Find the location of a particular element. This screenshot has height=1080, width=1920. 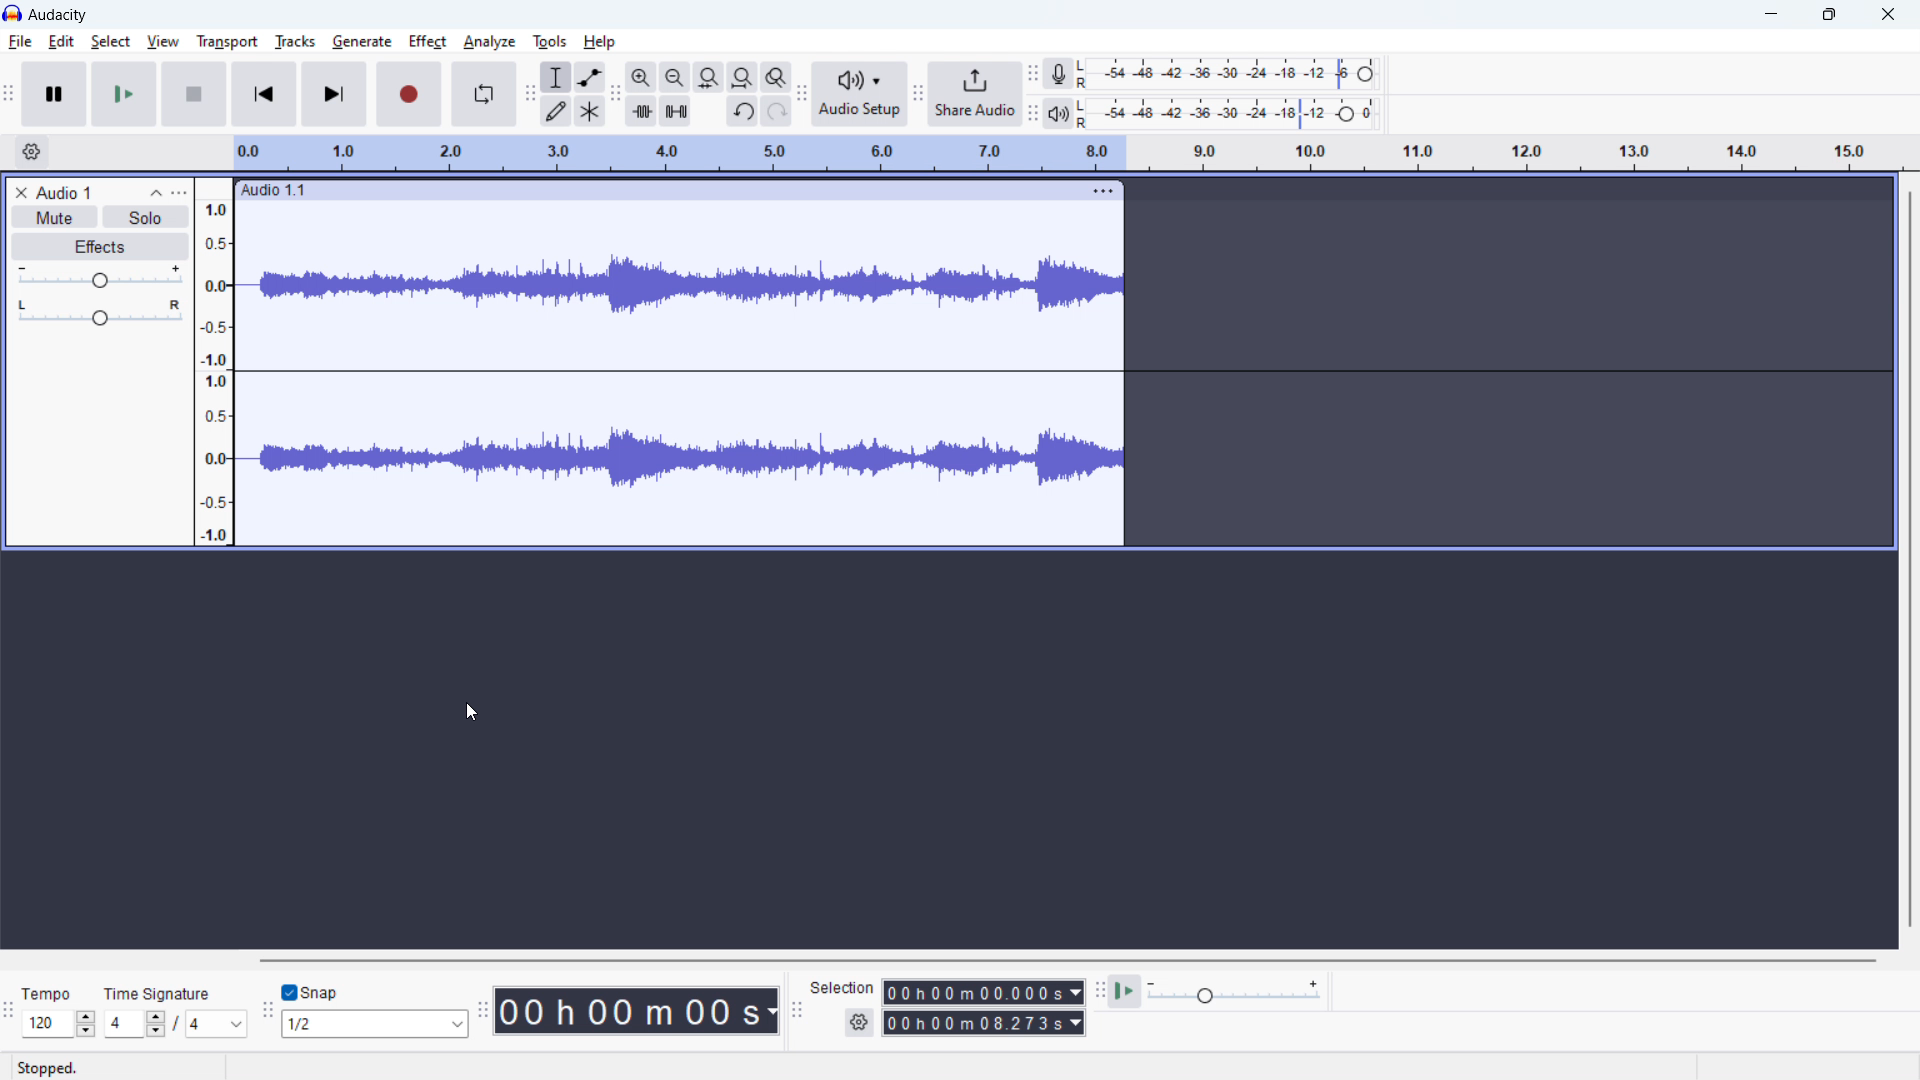

tempo is located at coordinates (58, 1023).